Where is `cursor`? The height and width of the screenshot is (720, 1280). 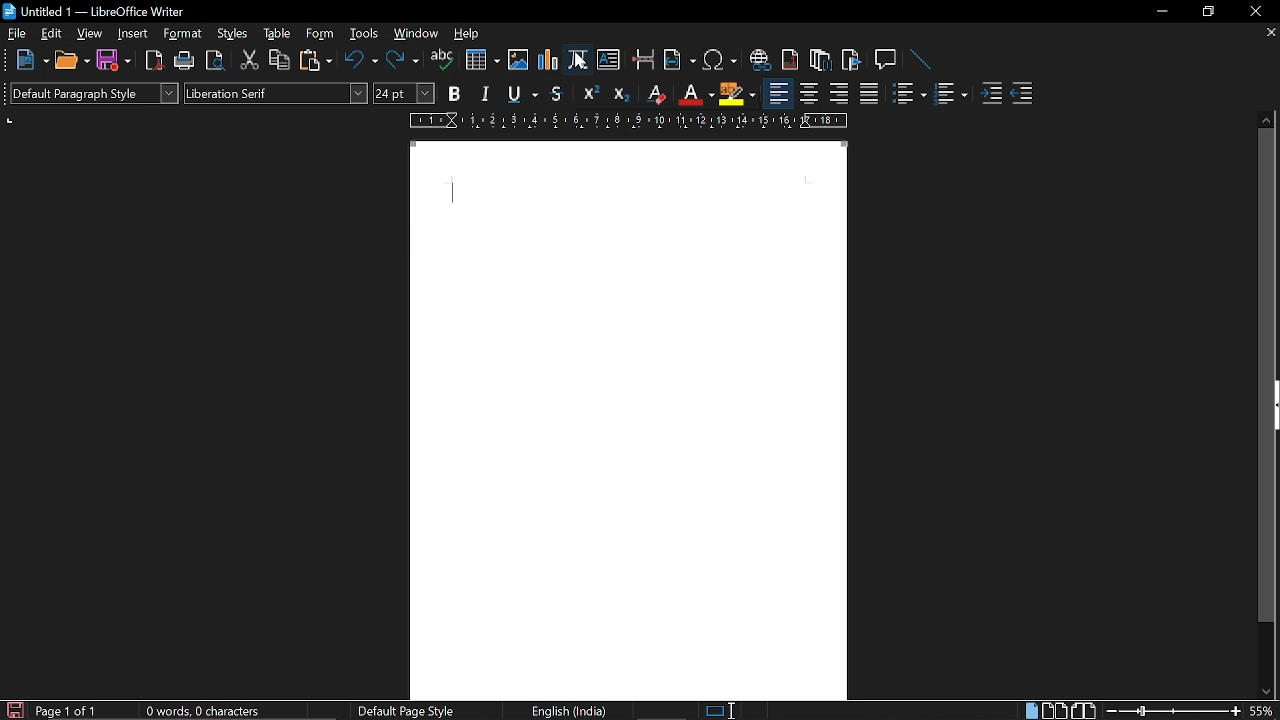
cursor is located at coordinates (581, 63).